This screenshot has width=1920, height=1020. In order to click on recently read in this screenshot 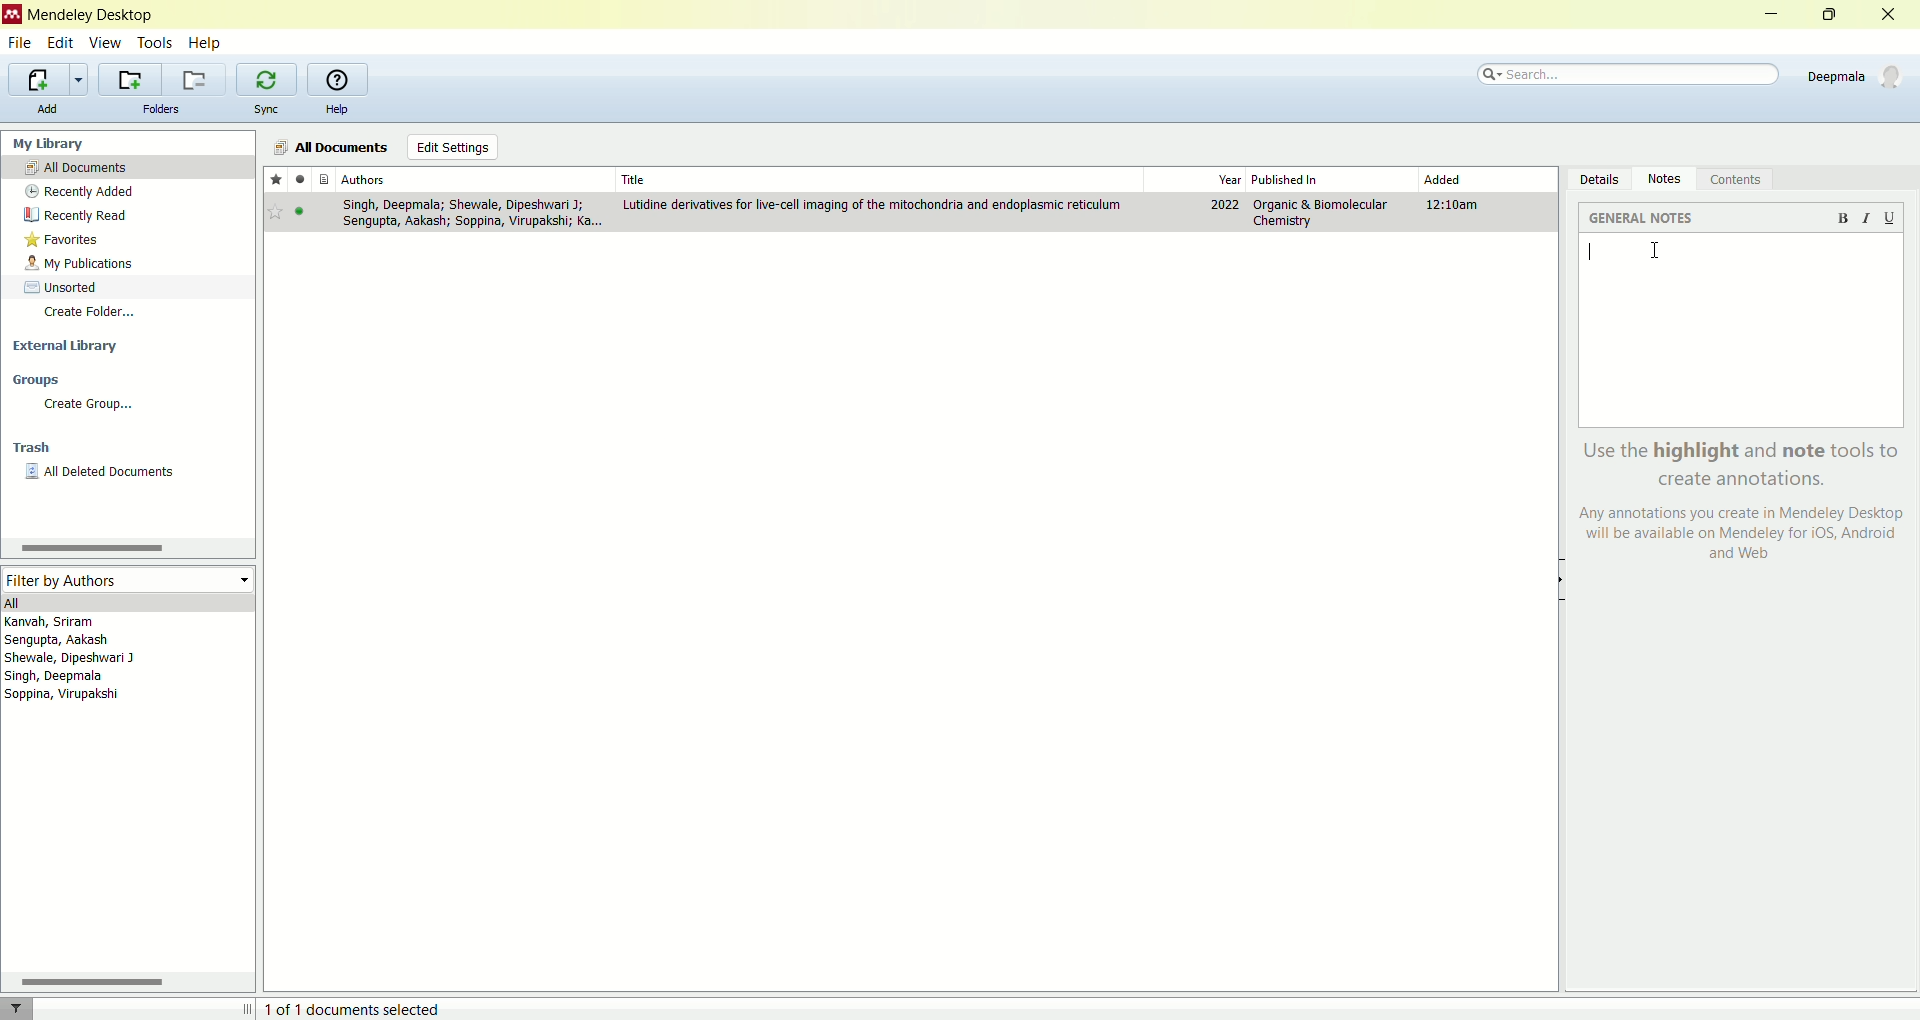, I will do `click(125, 214)`.